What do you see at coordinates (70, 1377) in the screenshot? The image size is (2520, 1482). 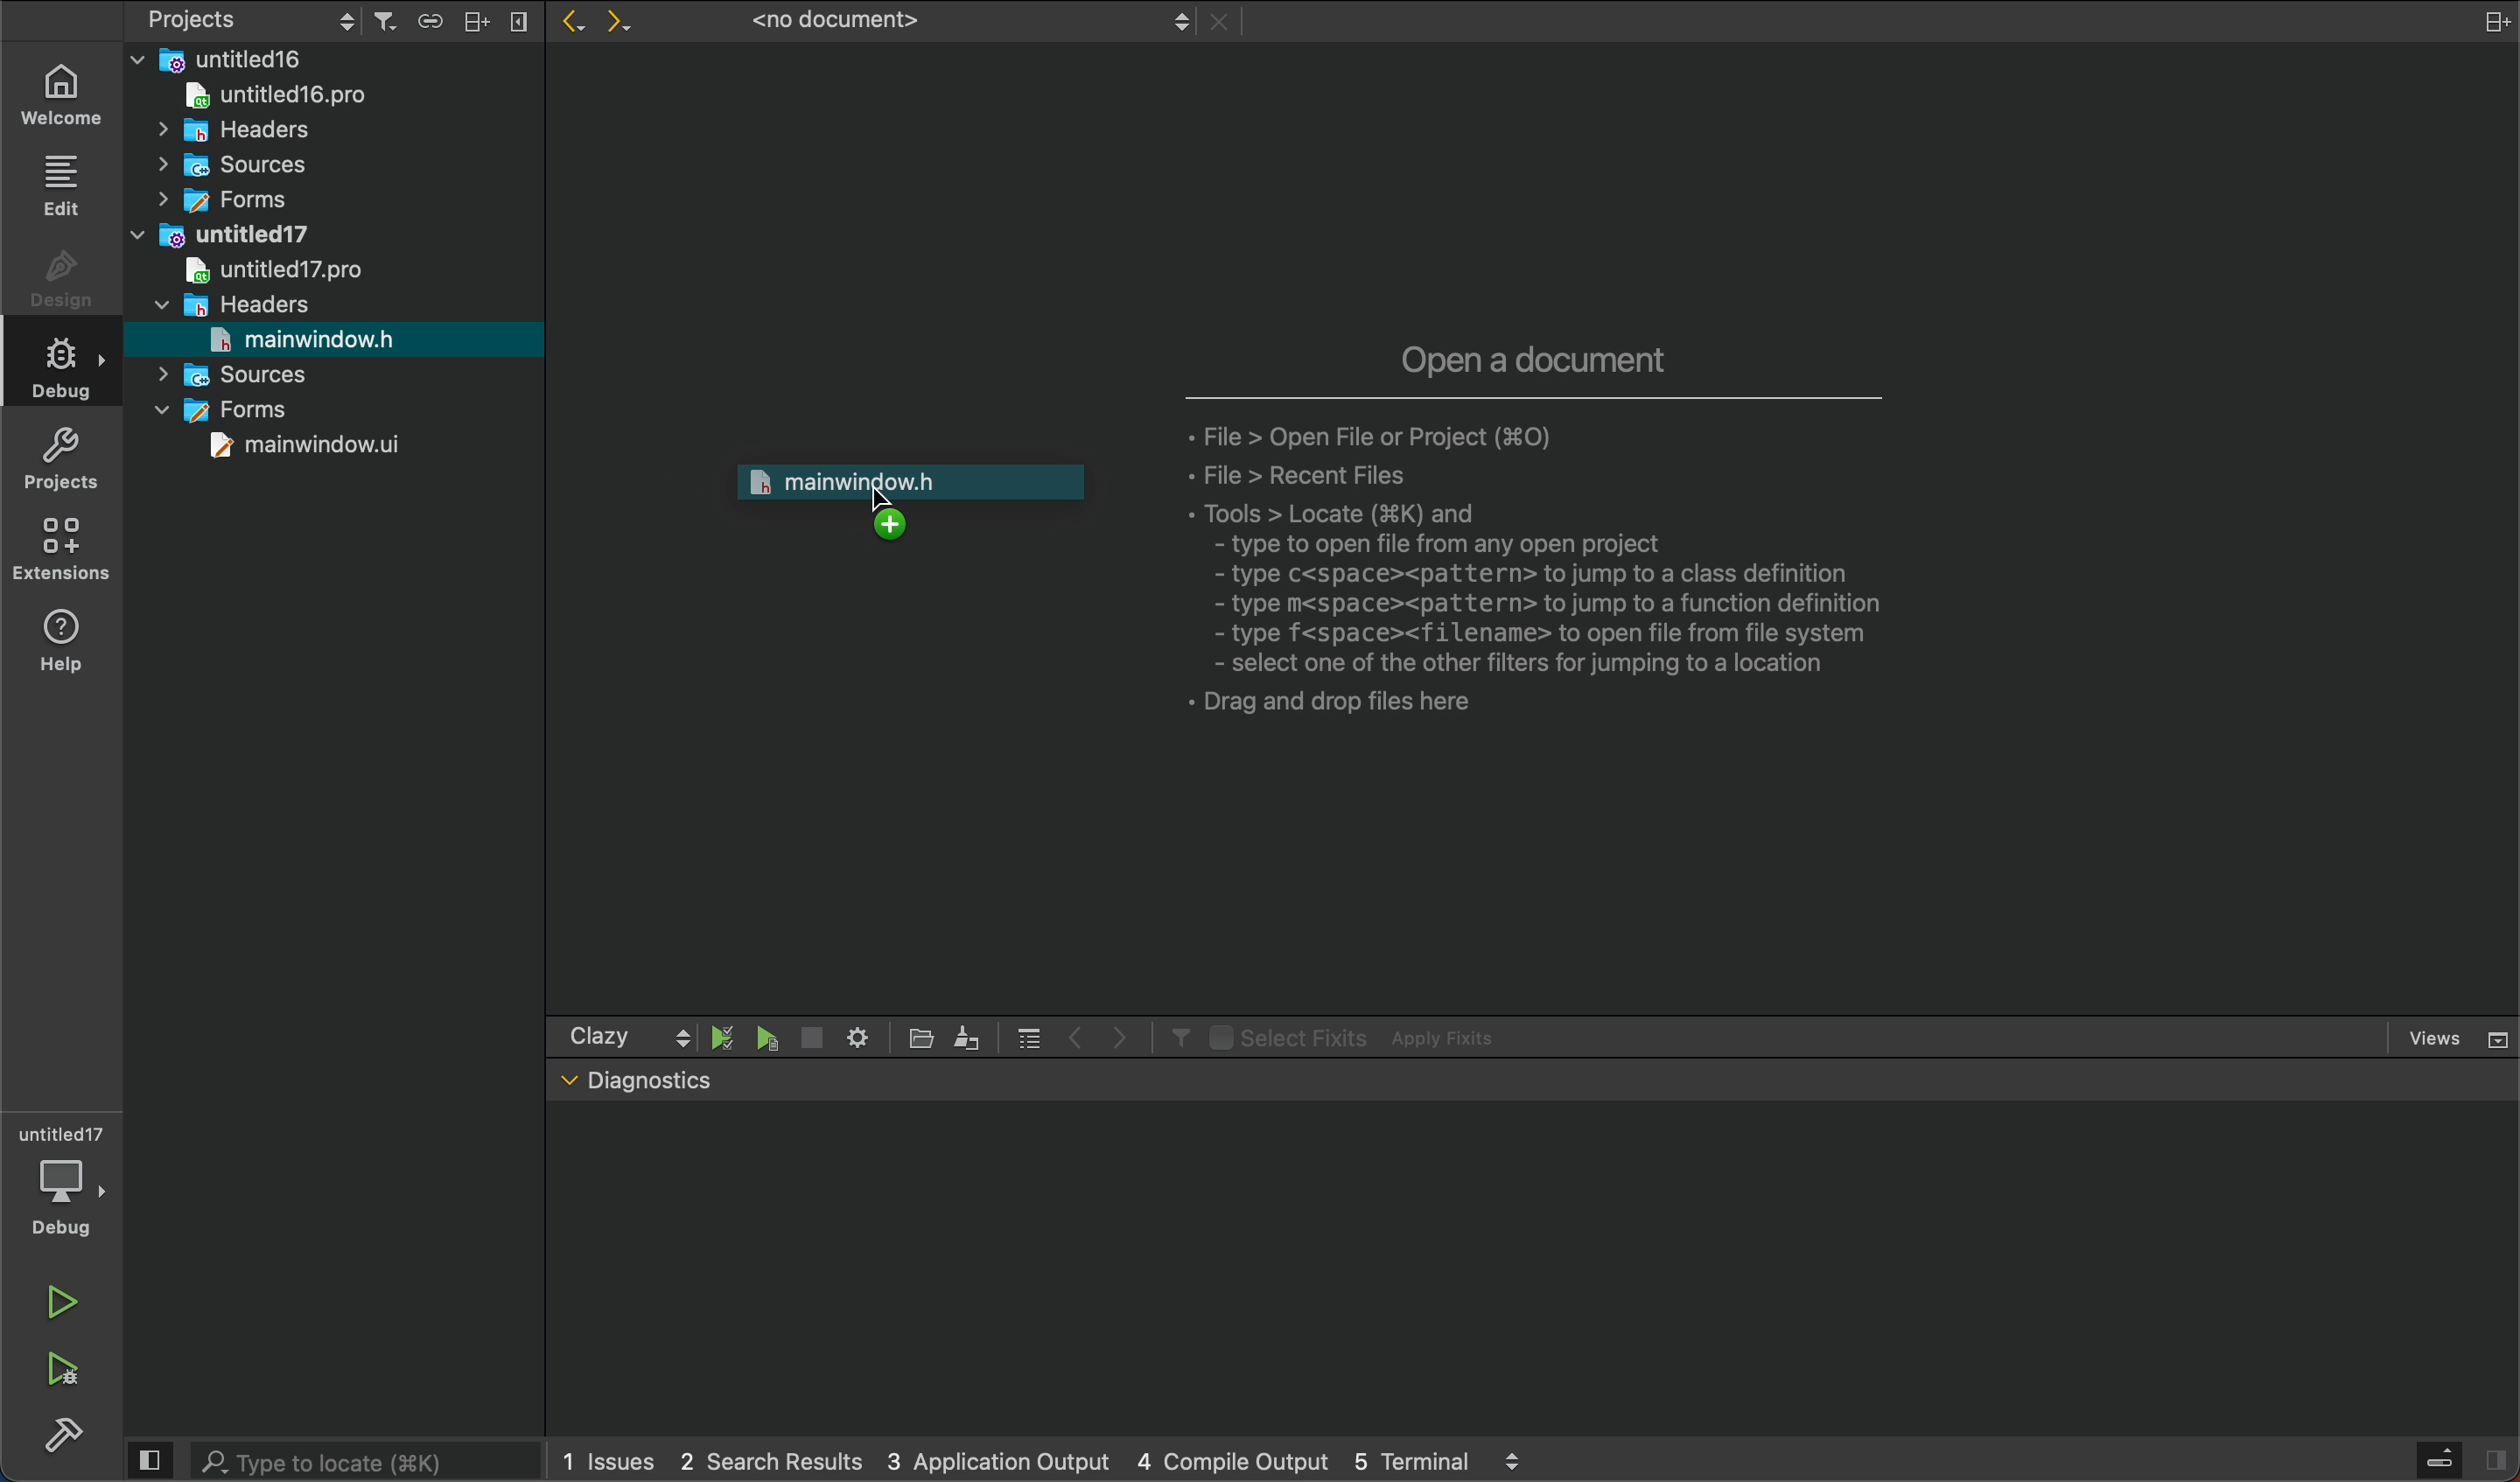 I see `run and debug` at bounding box center [70, 1377].